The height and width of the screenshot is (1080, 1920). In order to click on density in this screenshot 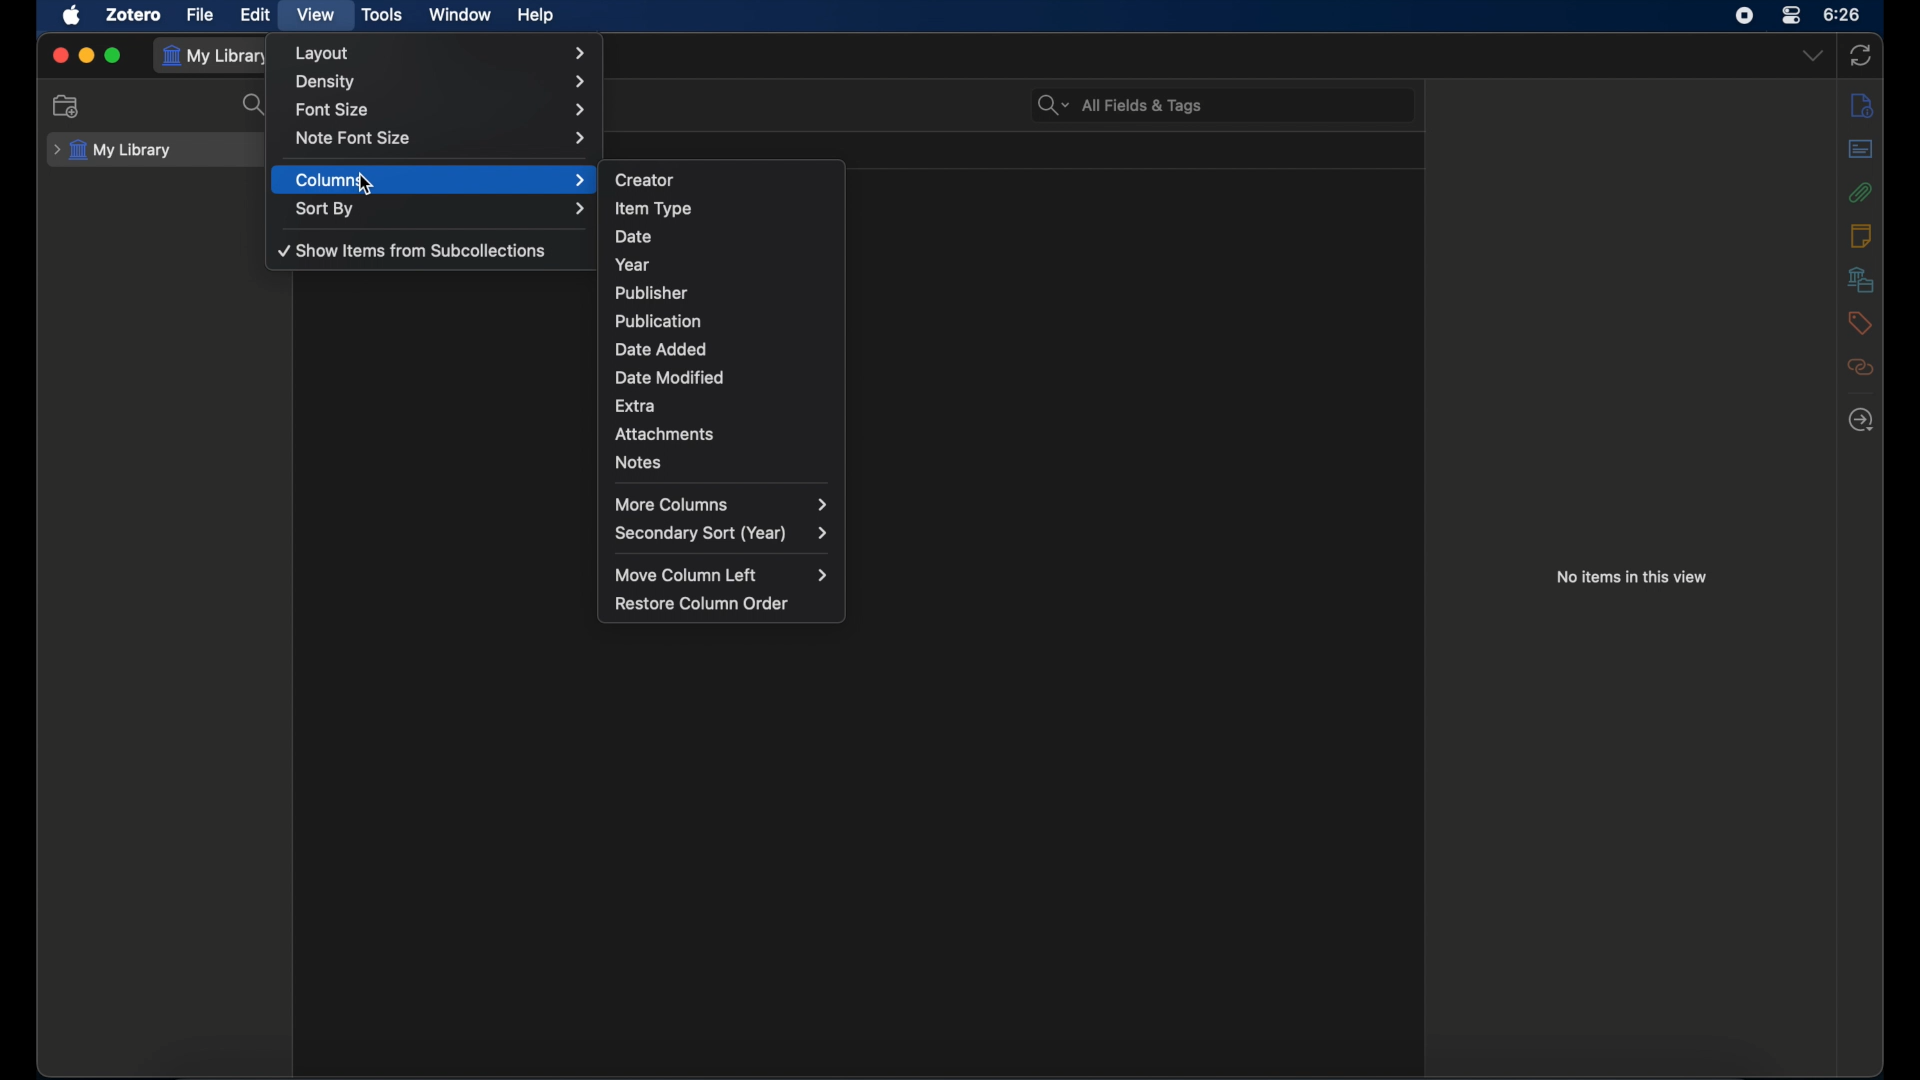, I will do `click(443, 82)`.